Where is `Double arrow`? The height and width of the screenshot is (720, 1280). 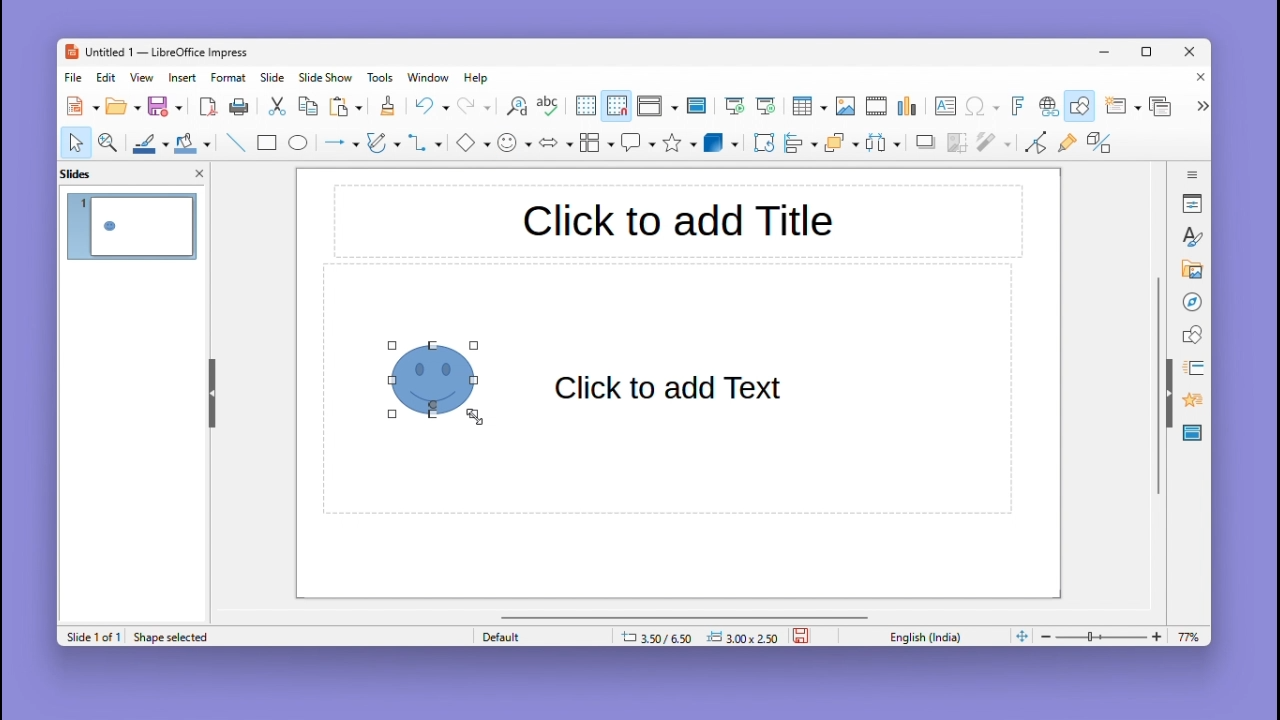
Double arrow is located at coordinates (556, 141).